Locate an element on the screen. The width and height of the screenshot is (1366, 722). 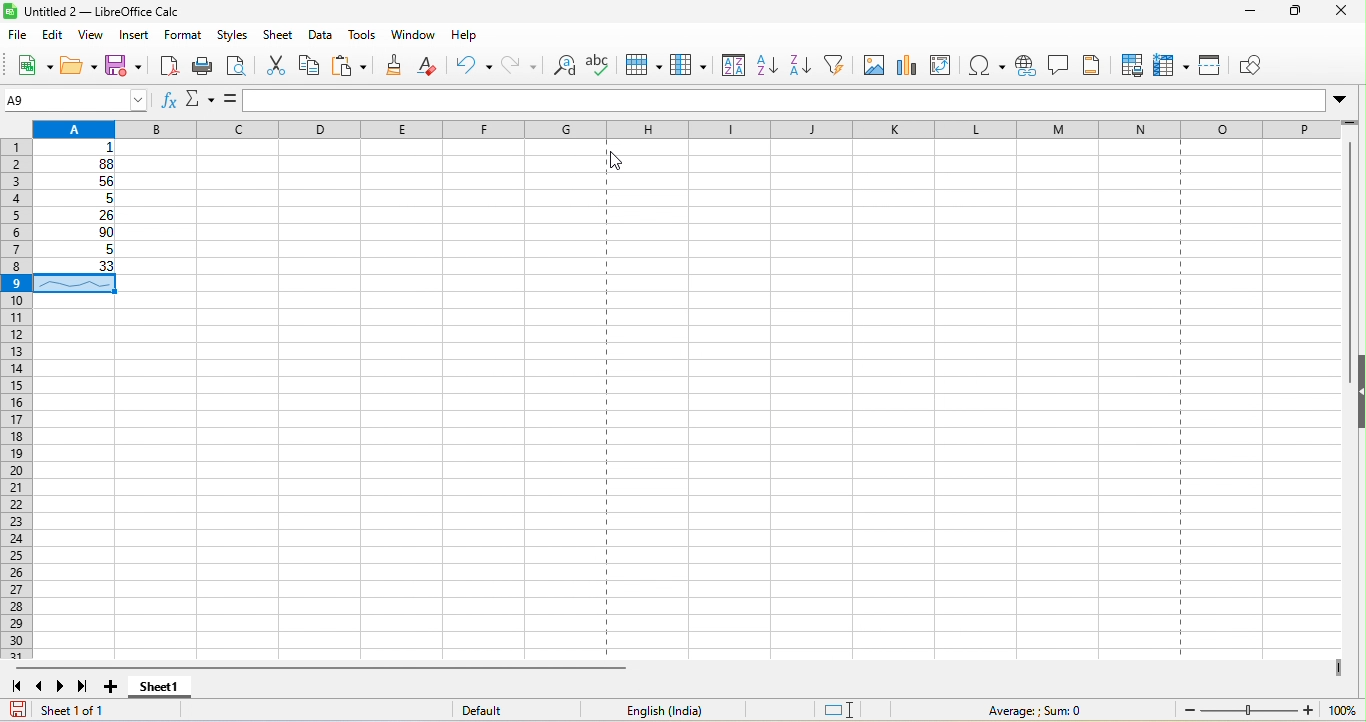
sort descending is located at coordinates (804, 64).